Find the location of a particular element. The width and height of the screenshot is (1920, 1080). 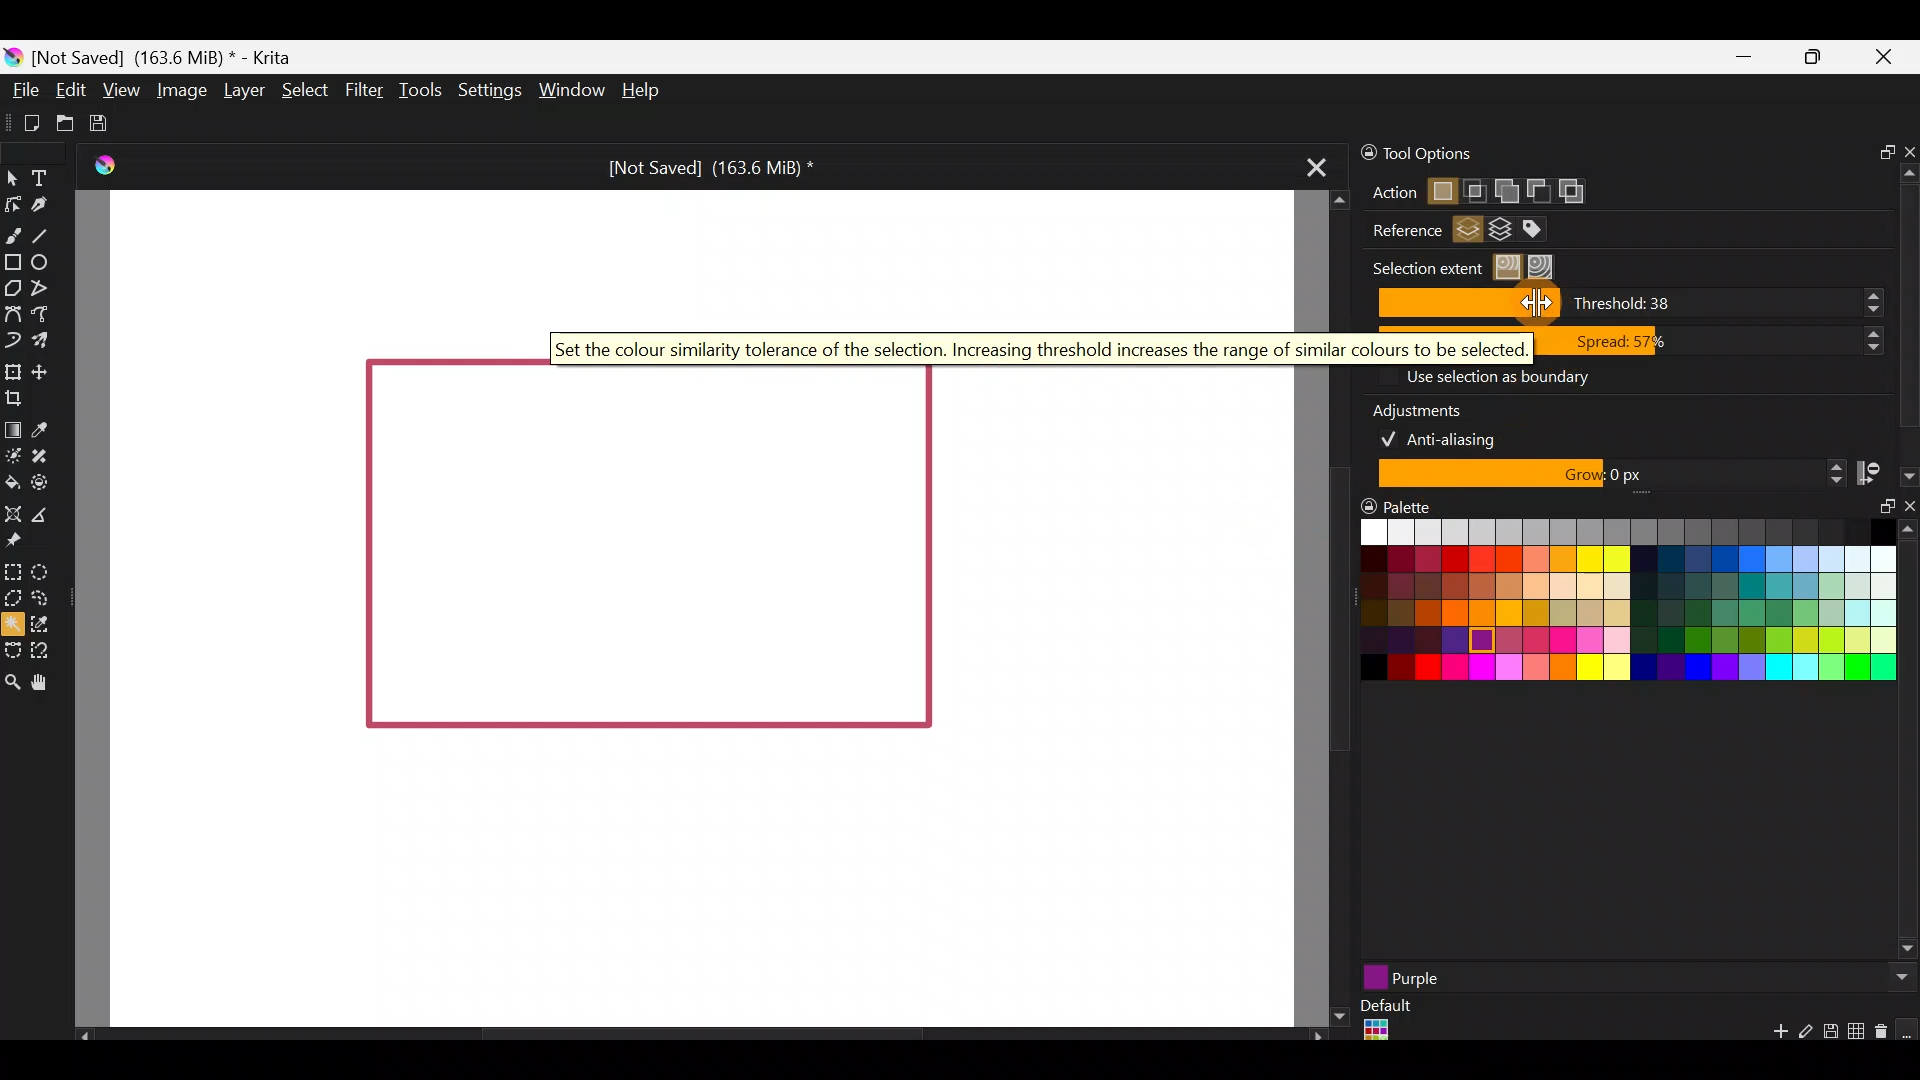

Intersect is located at coordinates (1476, 187).